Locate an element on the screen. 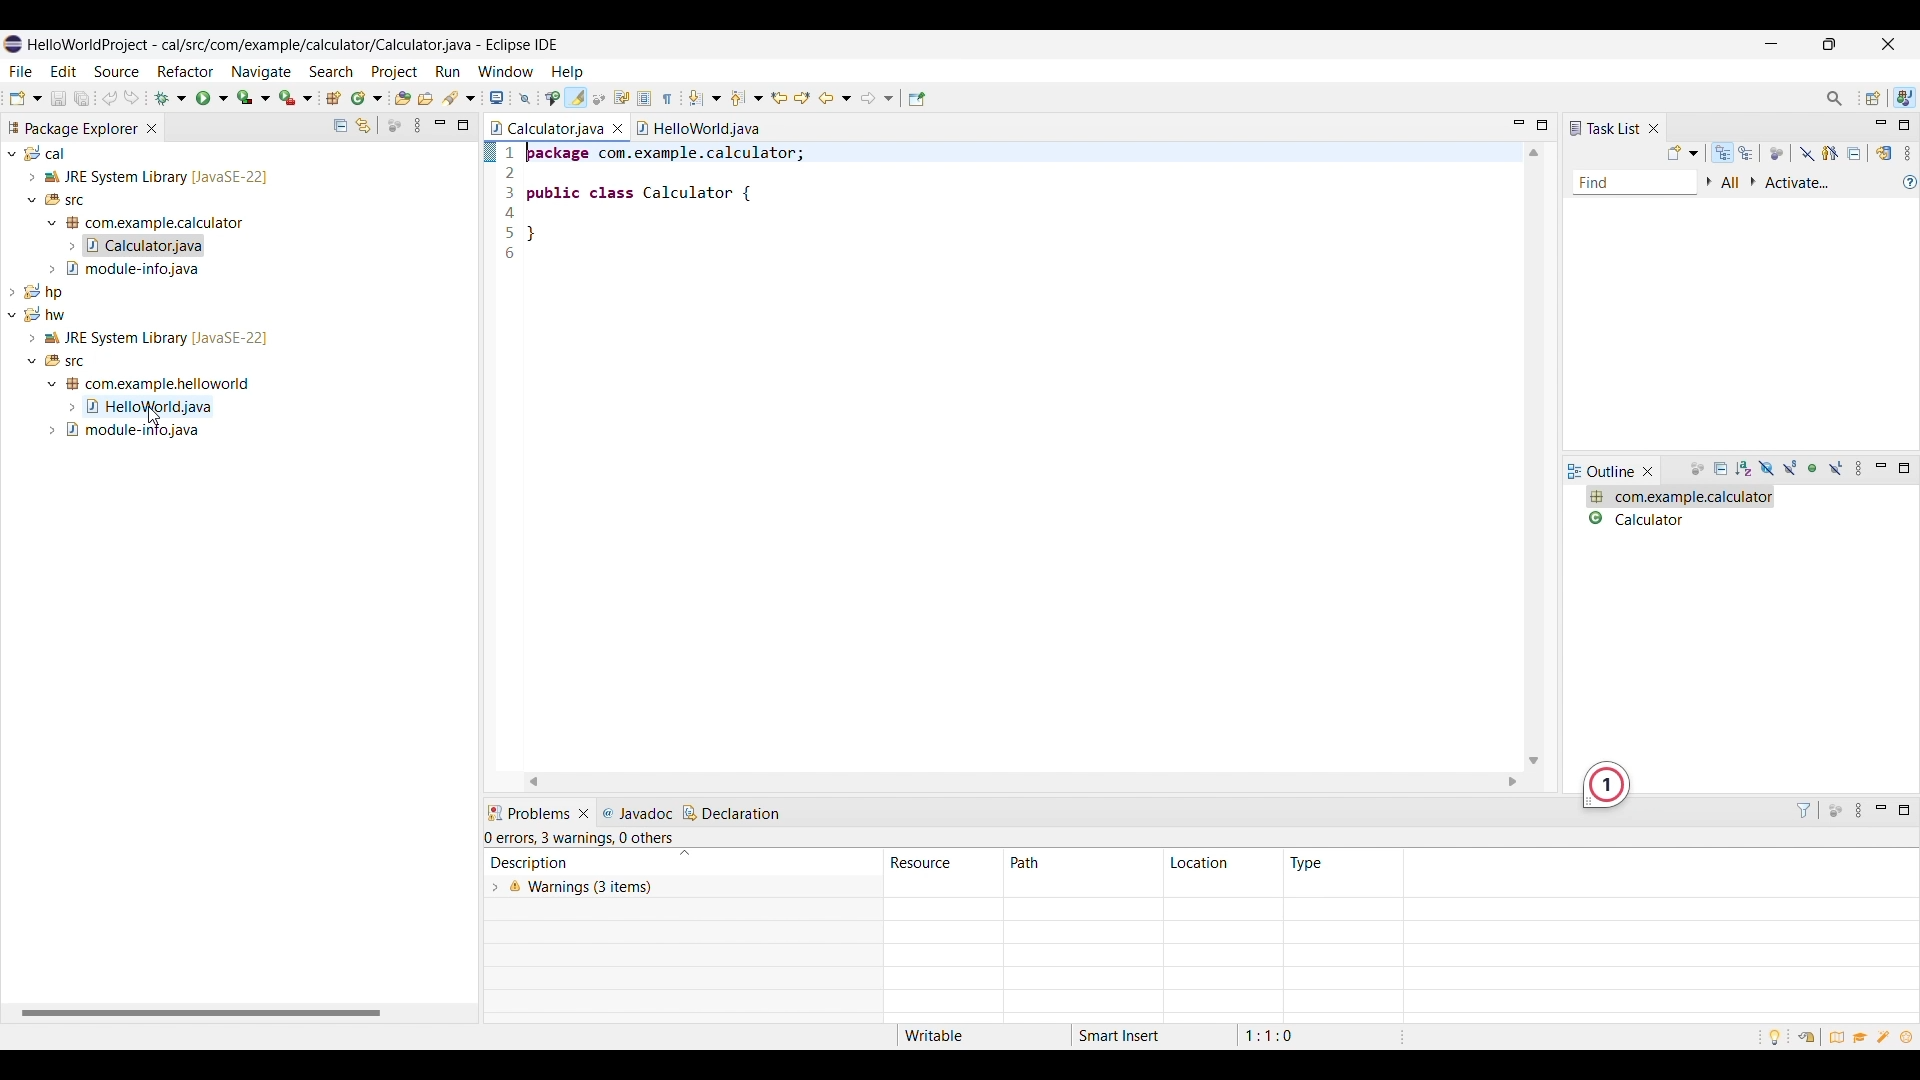 This screenshot has height=1080, width=1920. What's new is located at coordinates (1910, 1039).